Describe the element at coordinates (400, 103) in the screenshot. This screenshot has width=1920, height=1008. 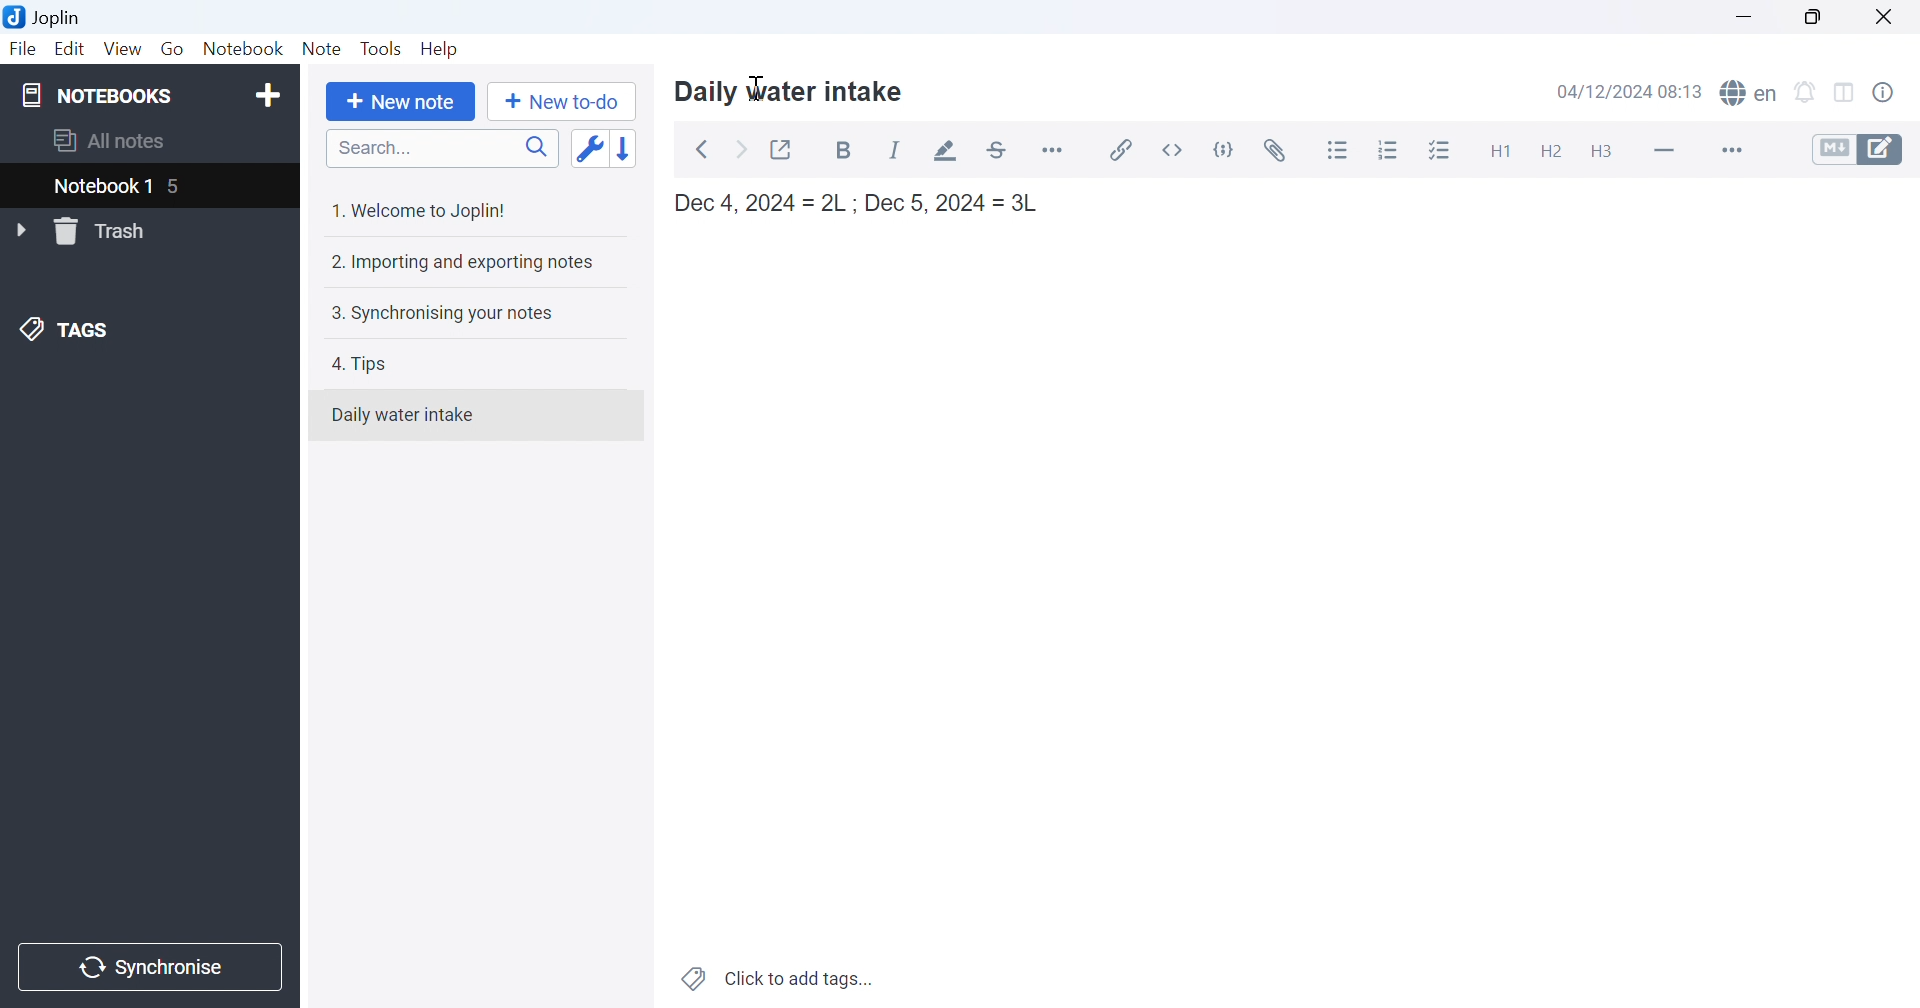
I see `New note` at that location.